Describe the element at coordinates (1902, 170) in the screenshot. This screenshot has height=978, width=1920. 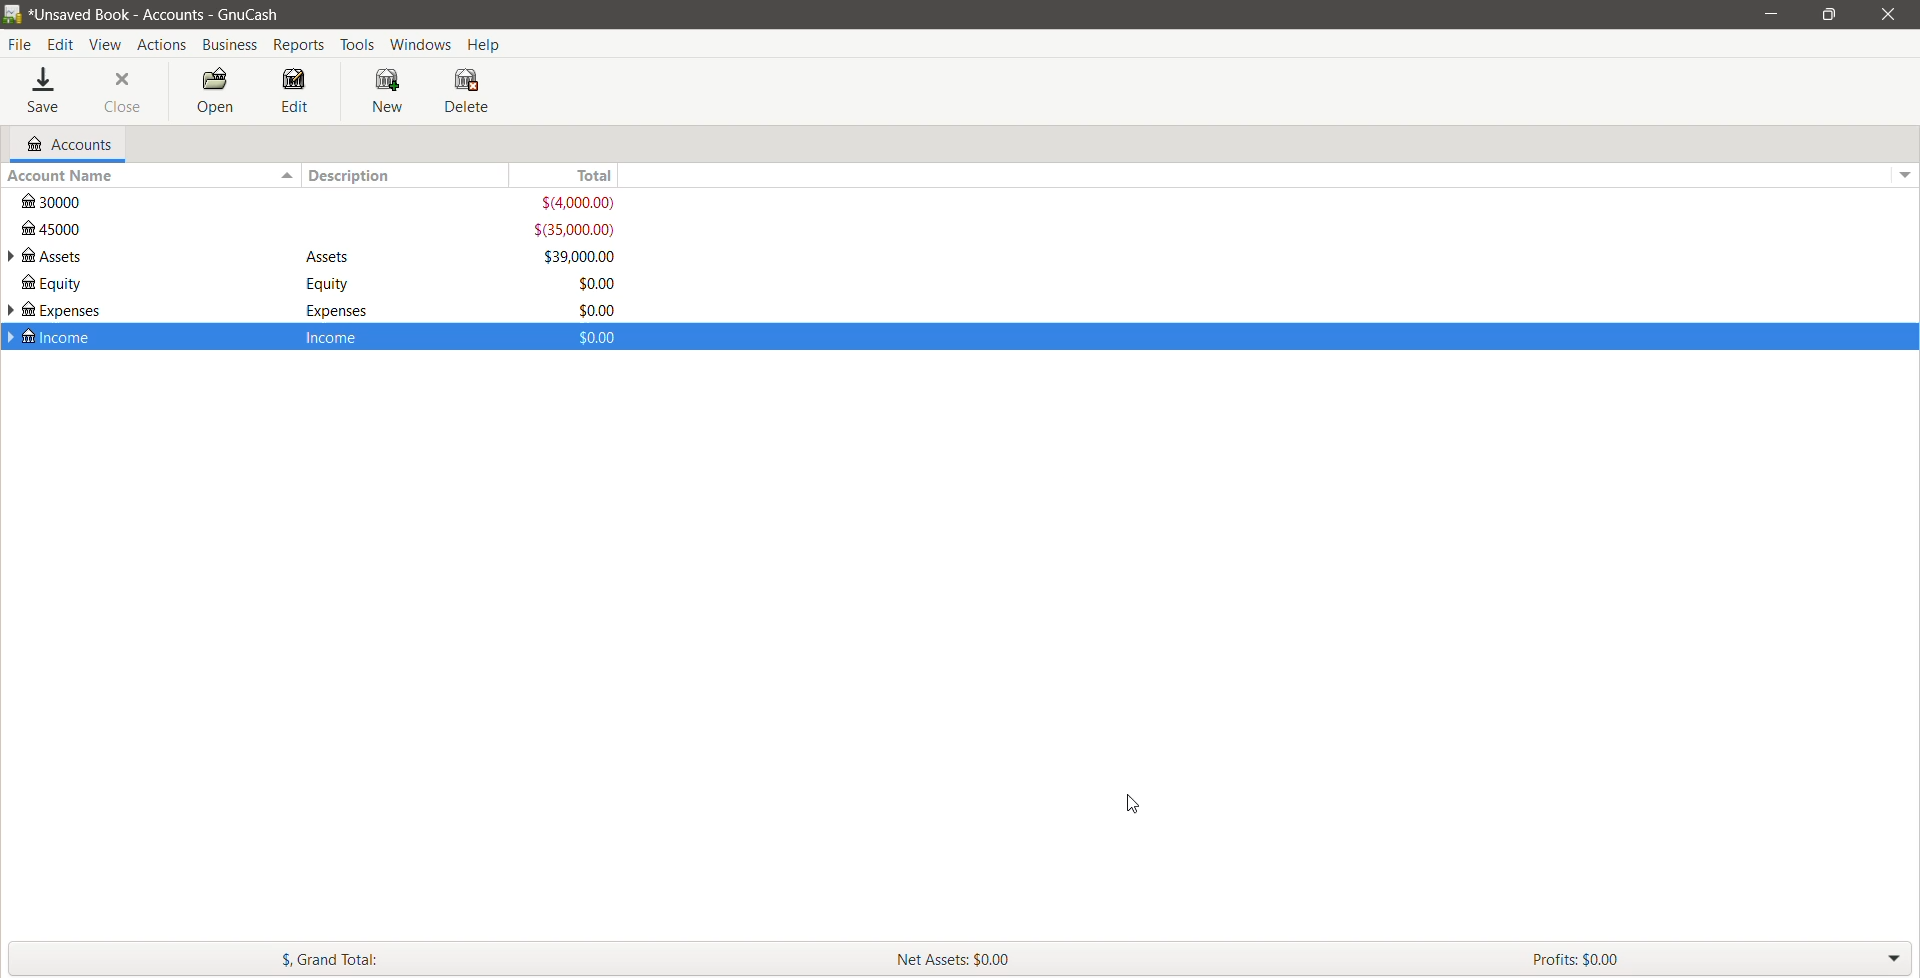
I see `options` at that location.